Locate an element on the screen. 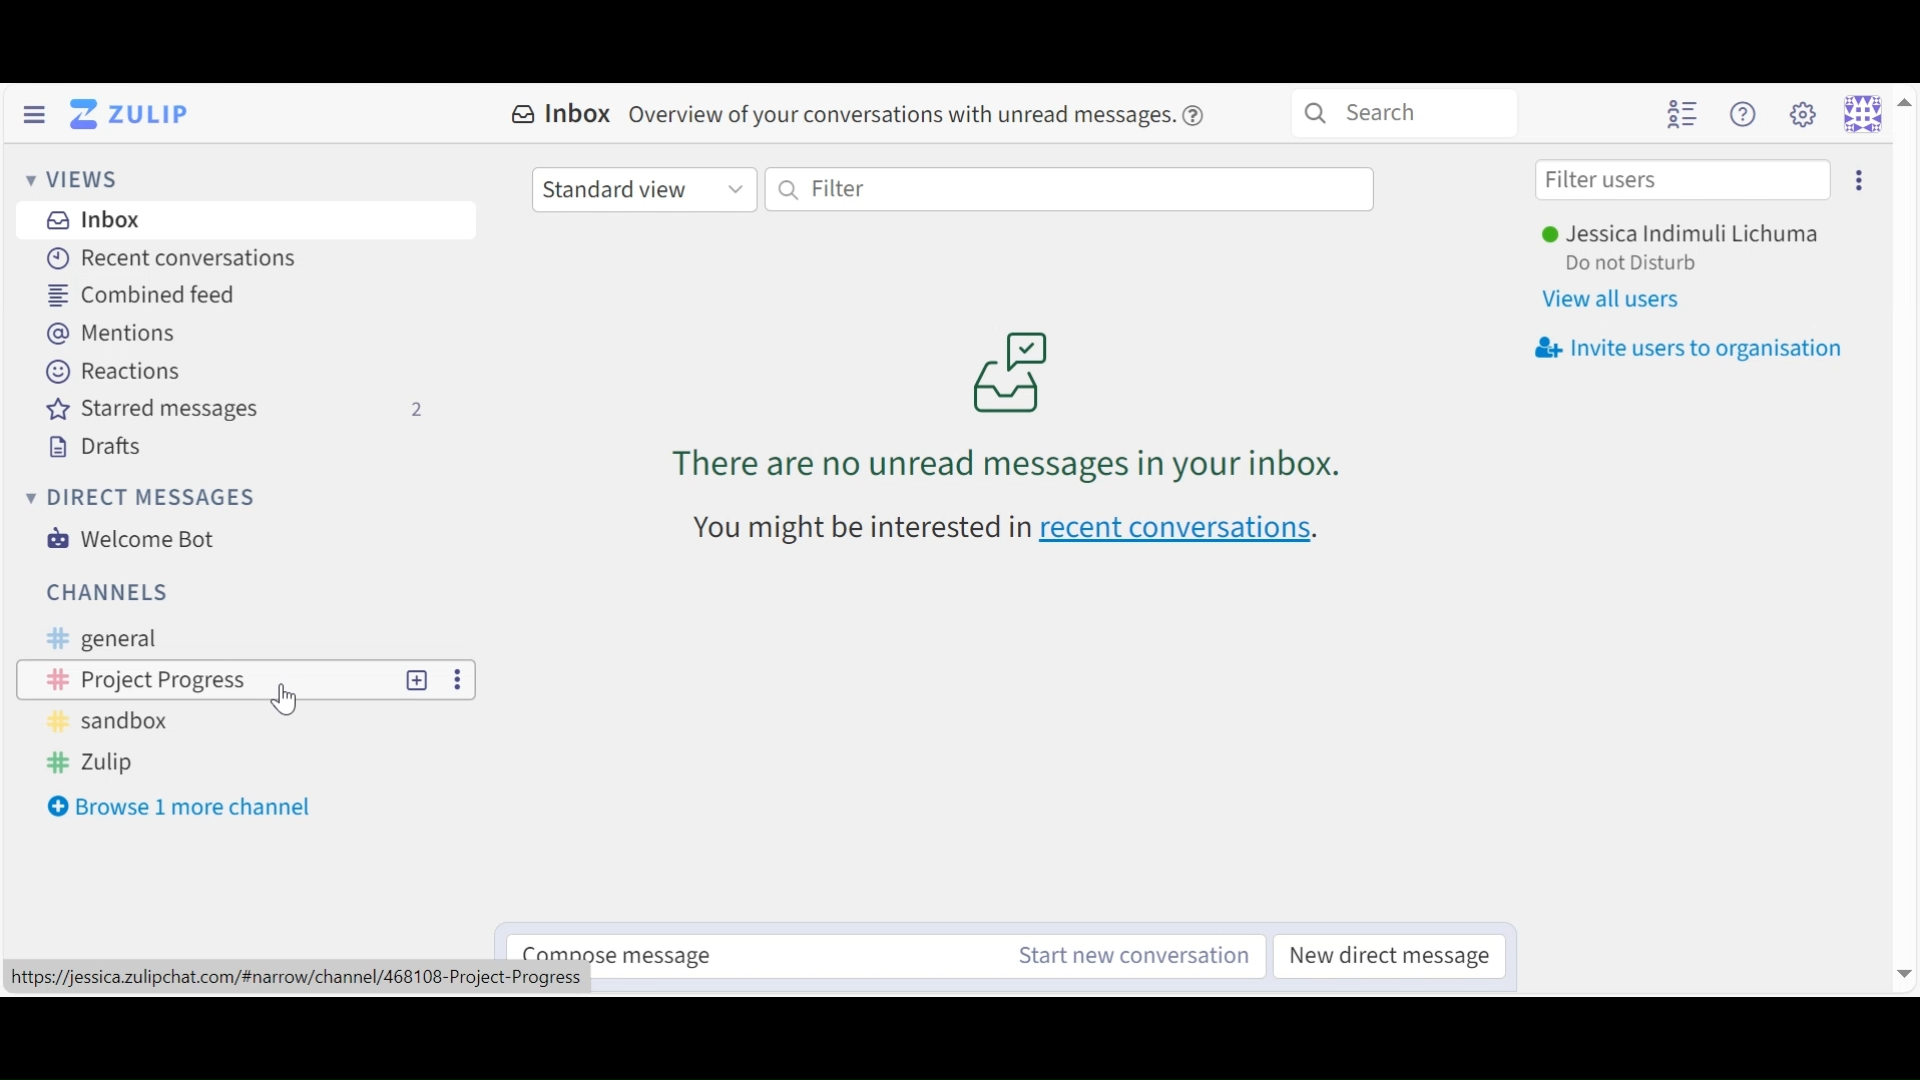 The width and height of the screenshot is (1920, 1080). Cursor is located at coordinates (286, 698).